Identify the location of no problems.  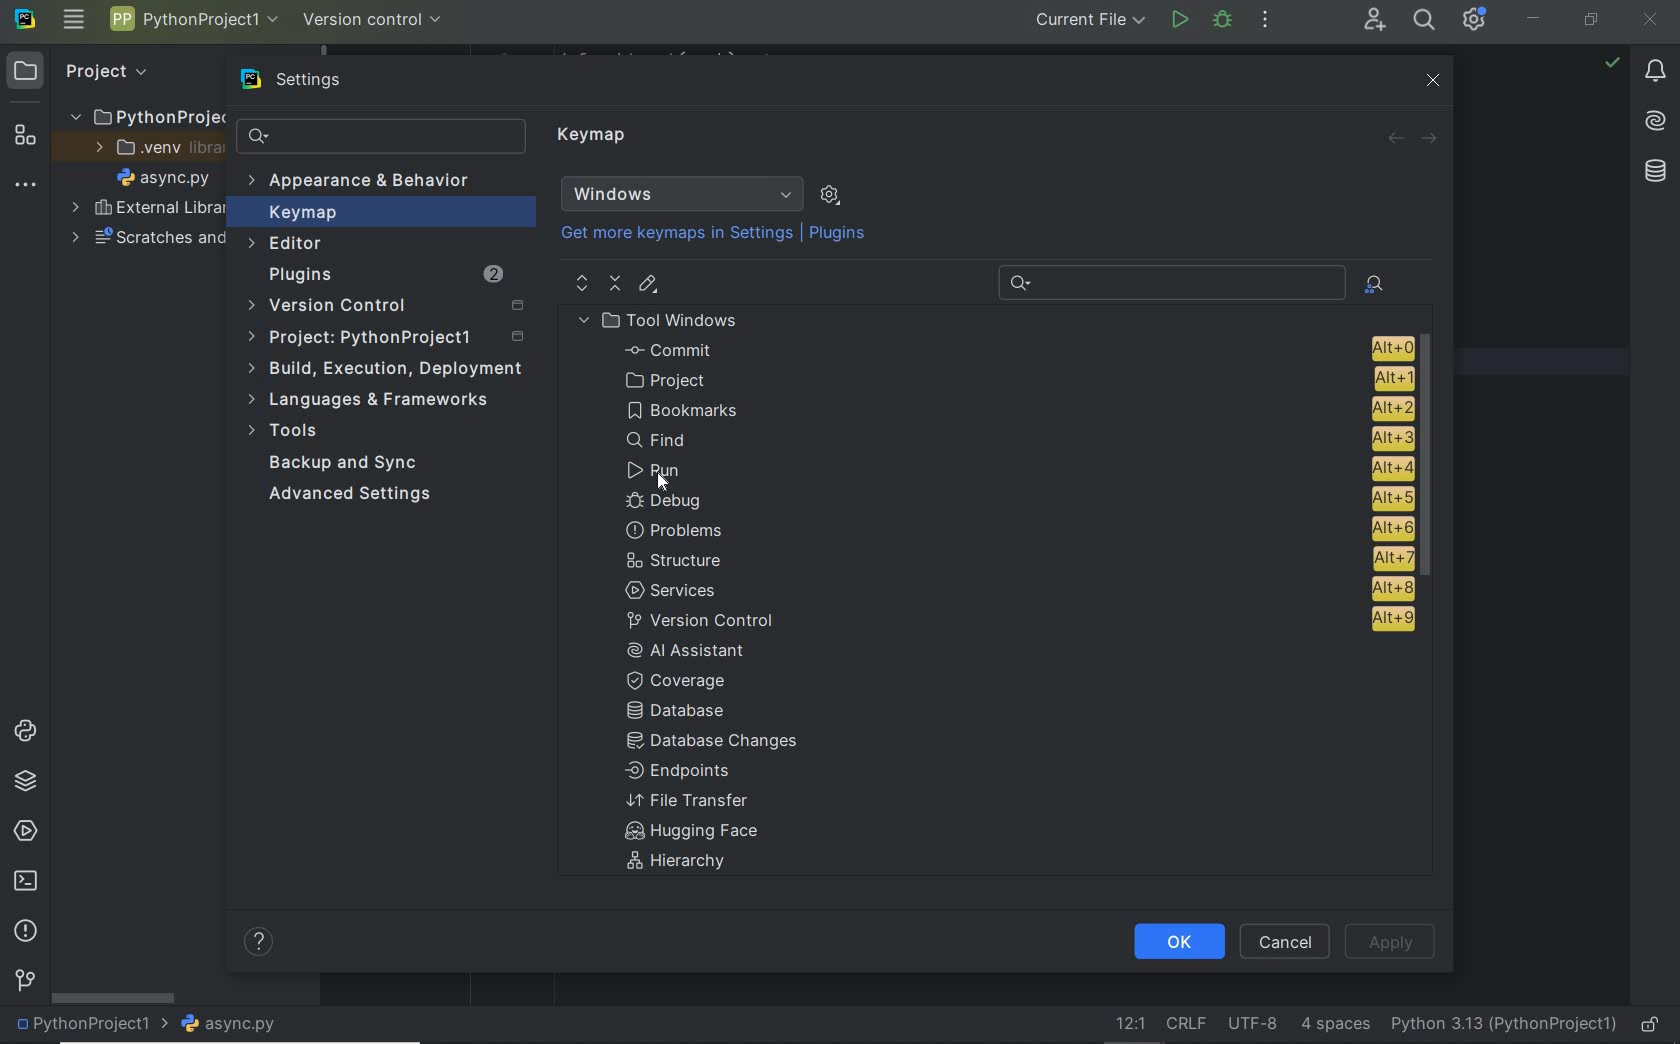
(1612, 62).